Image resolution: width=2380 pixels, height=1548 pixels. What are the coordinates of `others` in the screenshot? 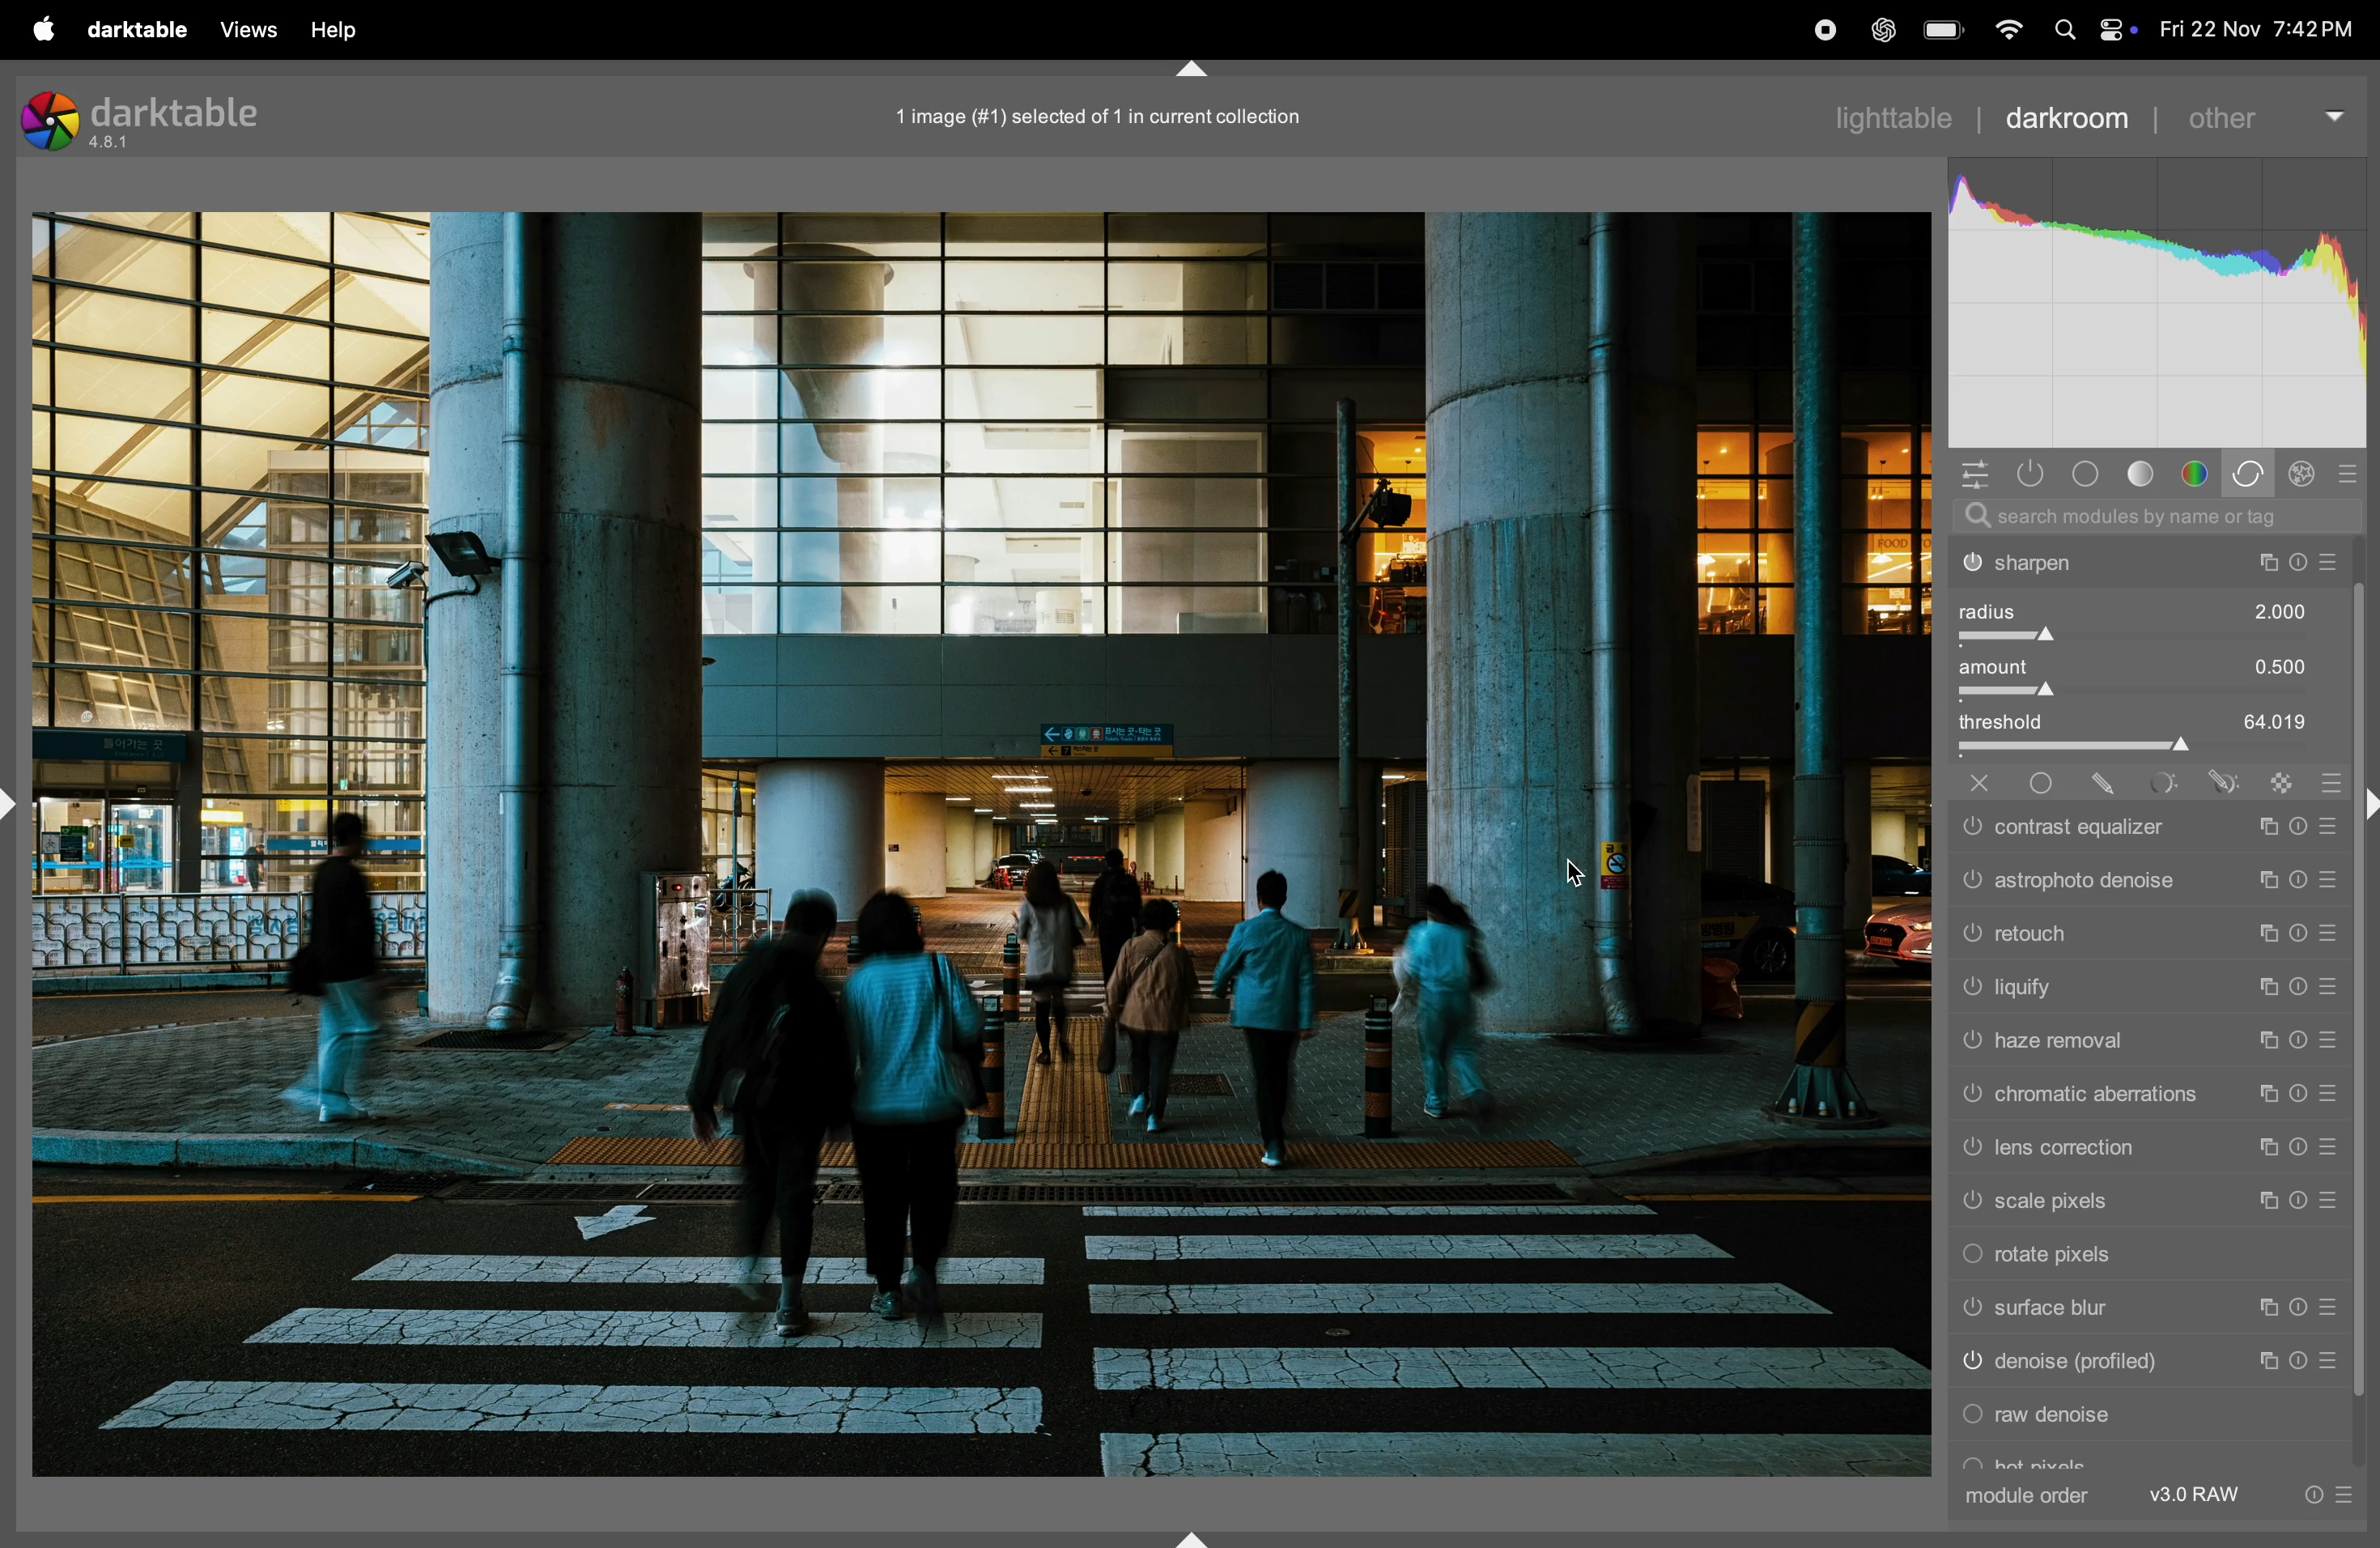 It's located at (2264, 117).